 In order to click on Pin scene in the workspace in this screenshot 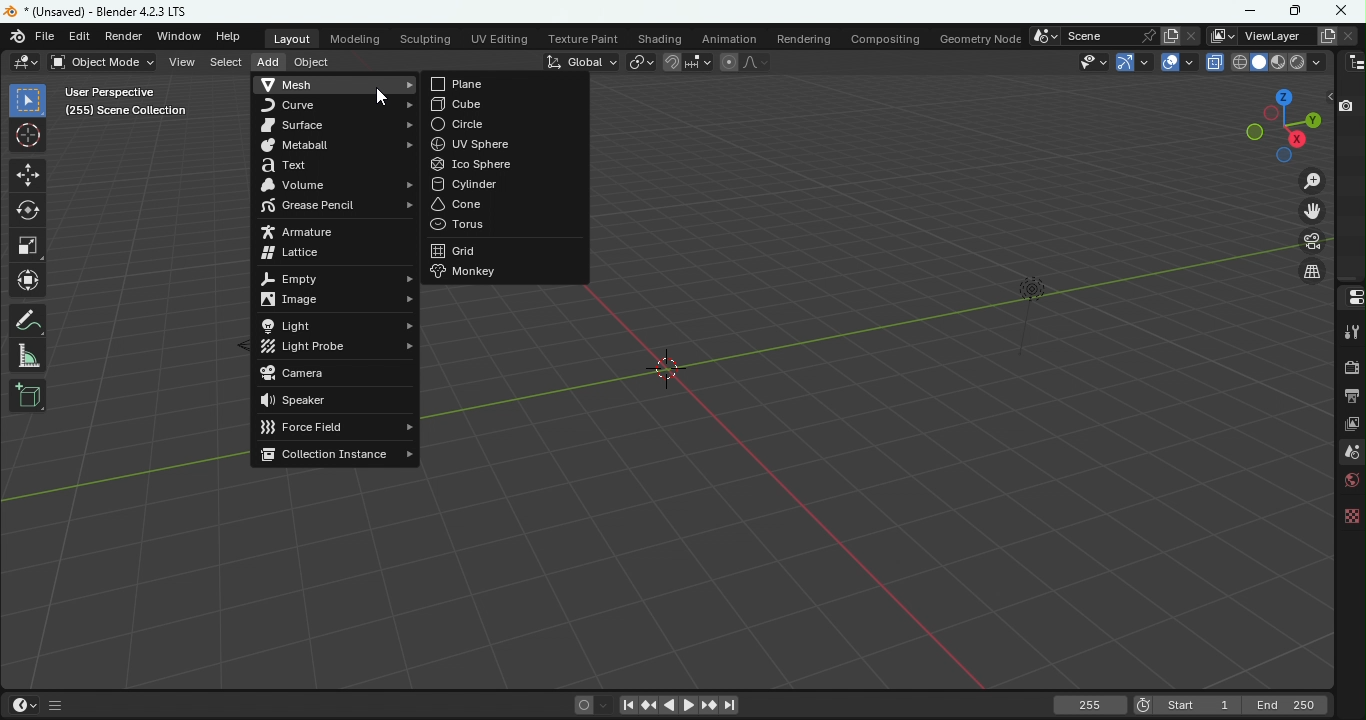, I will do `click(1146, 35)`.